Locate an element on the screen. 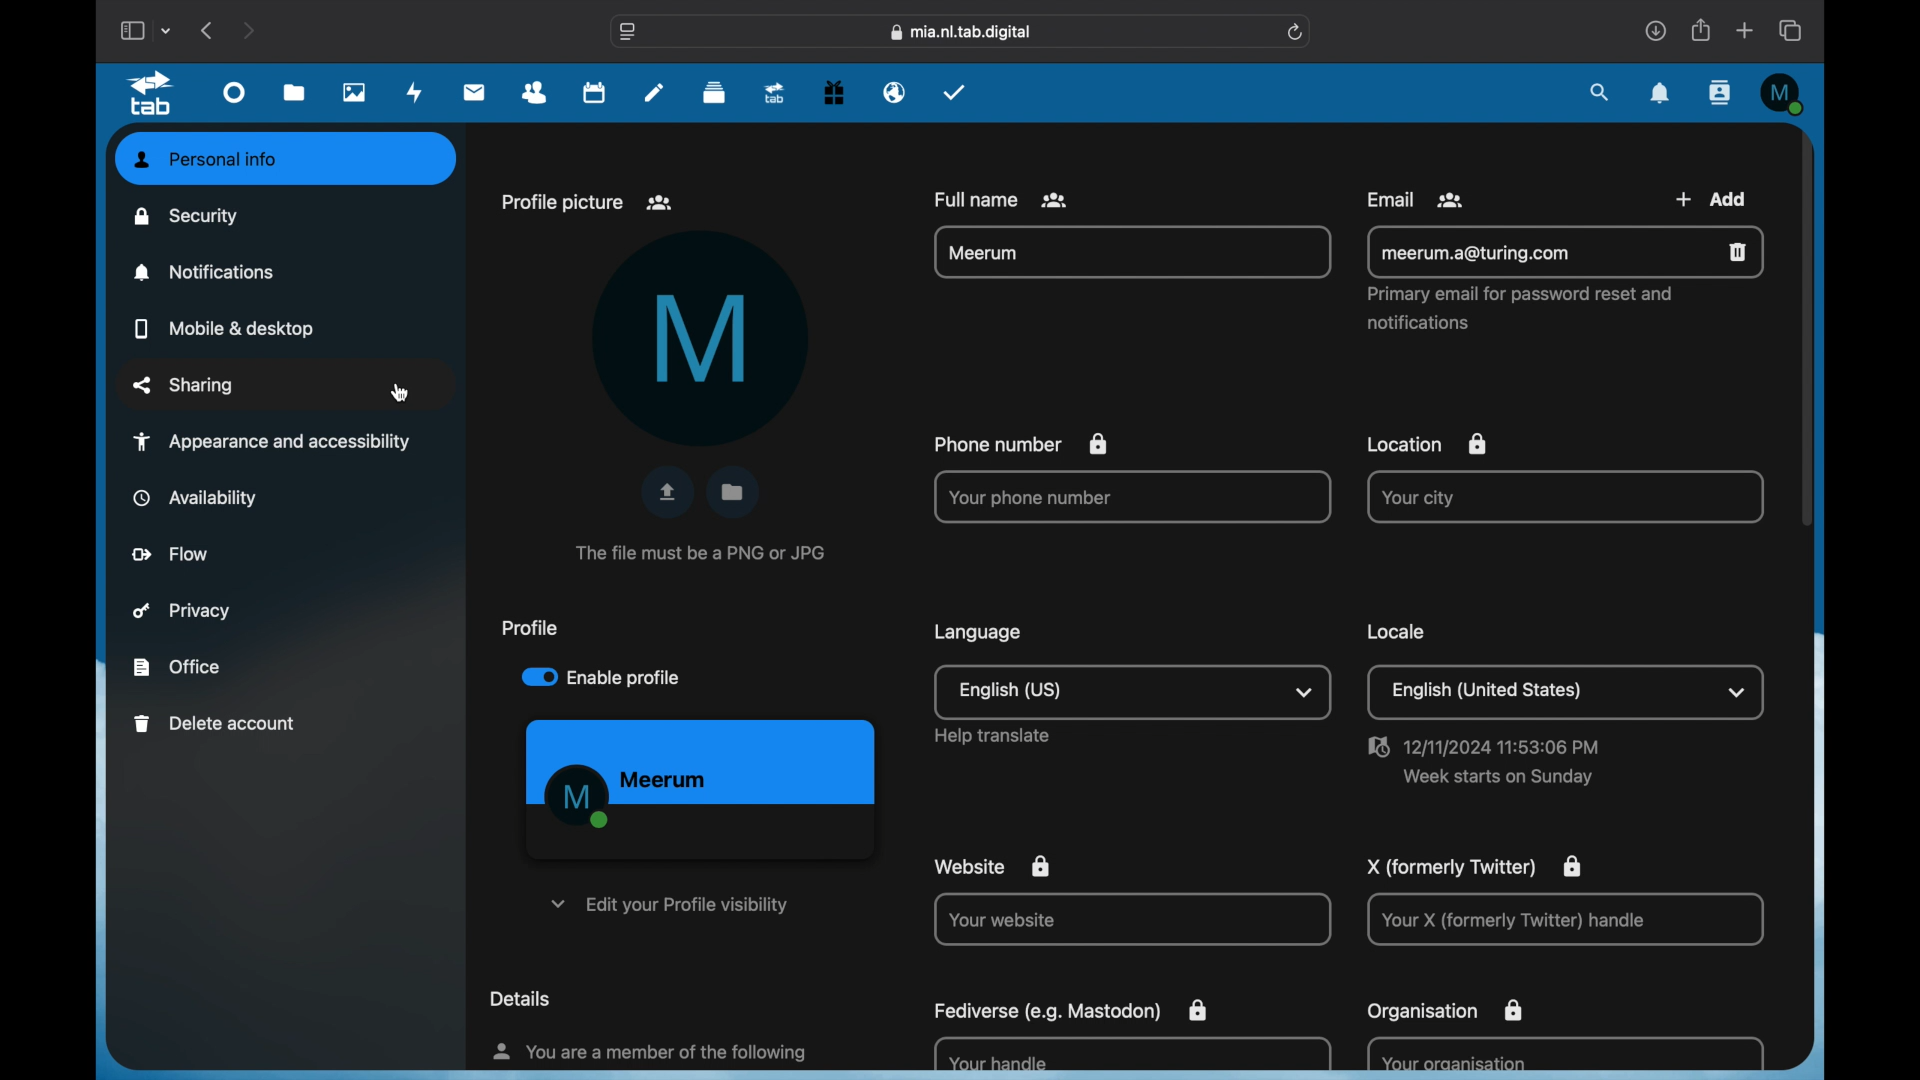 This screenshot has height=1080, width=1920. notes is located at coordinates (654, 92).